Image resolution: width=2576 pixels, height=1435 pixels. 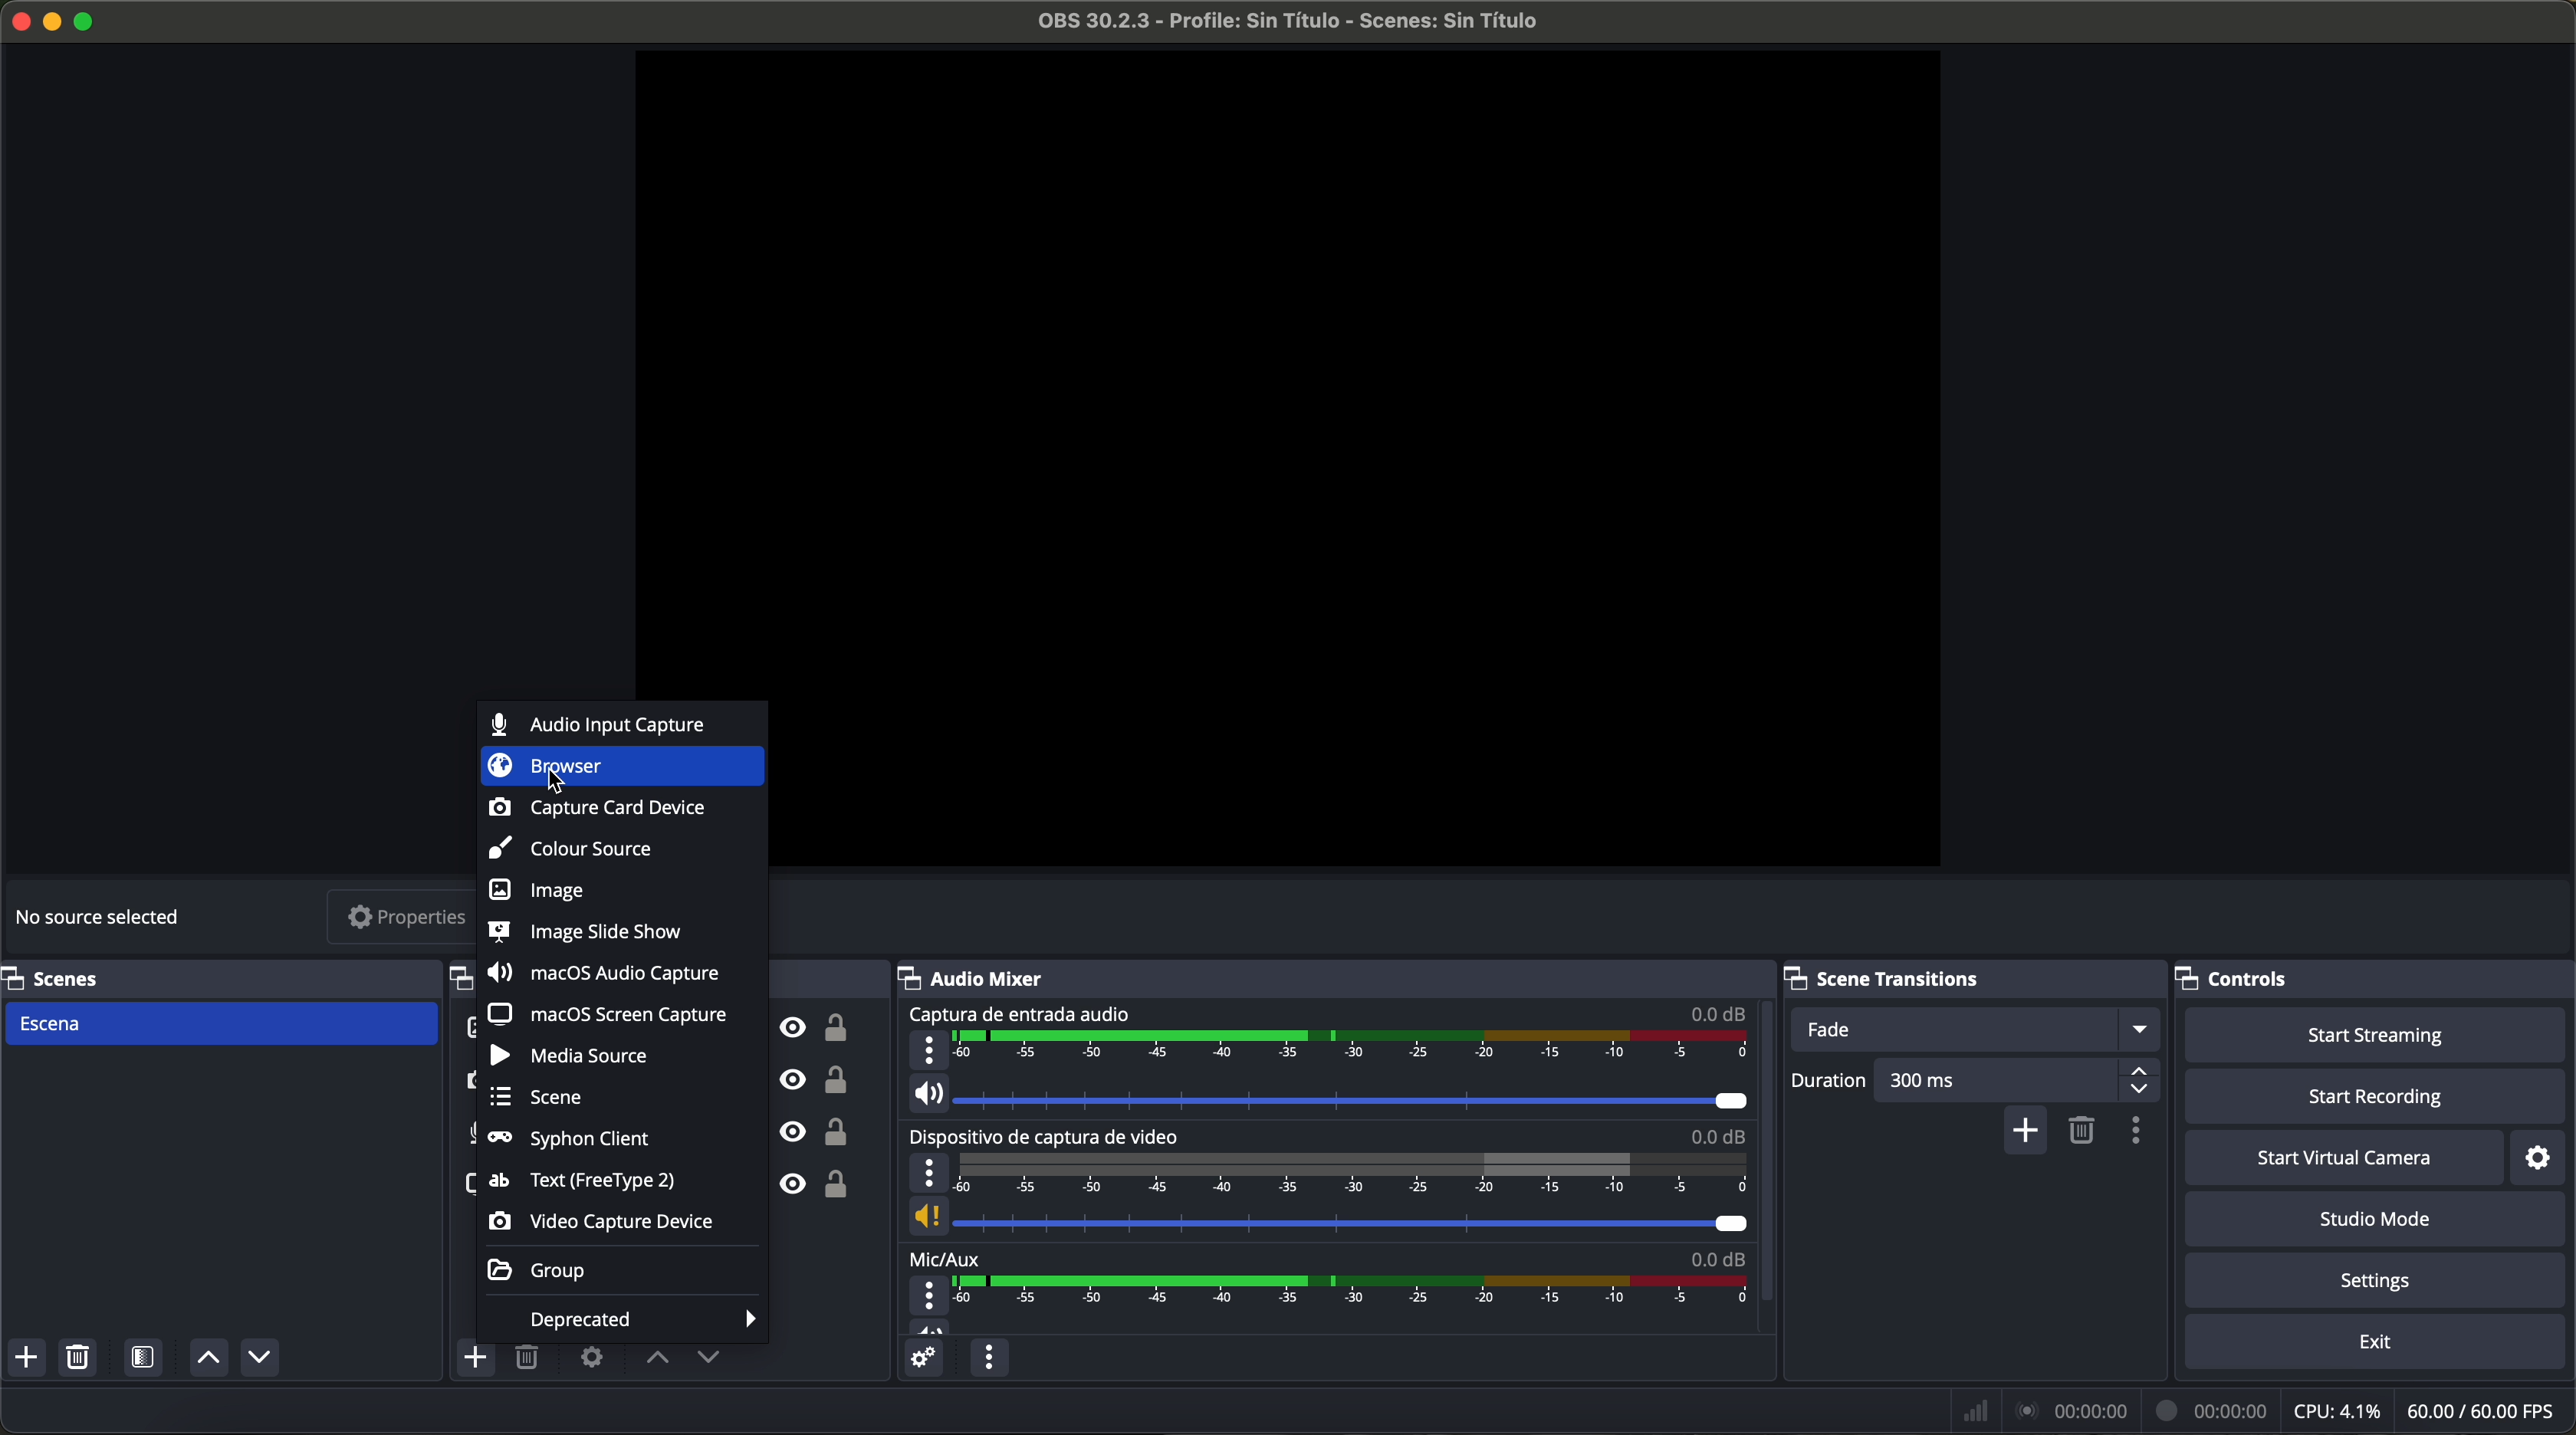 I want to click on macOS screen capture, so click(x=604, y=1016).